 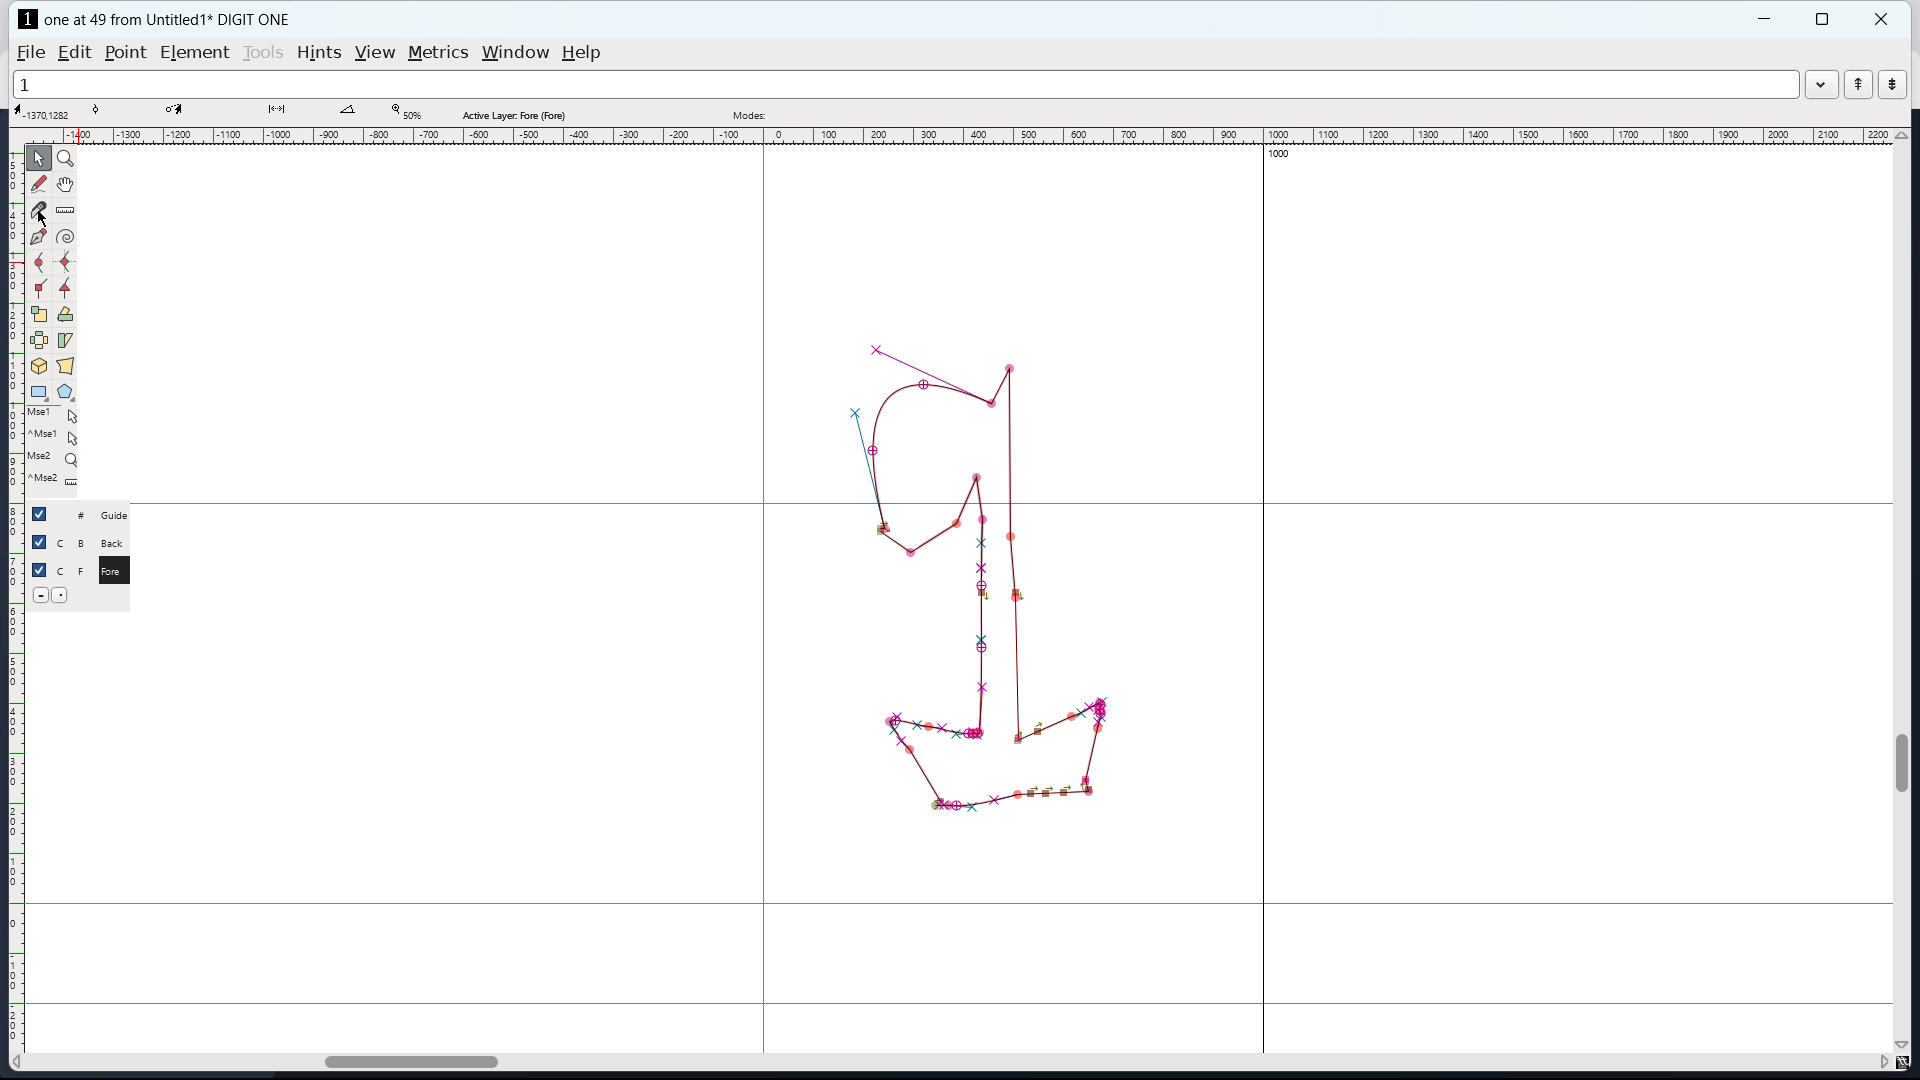 I want to click on maximize, so click(x=1822, y=19).